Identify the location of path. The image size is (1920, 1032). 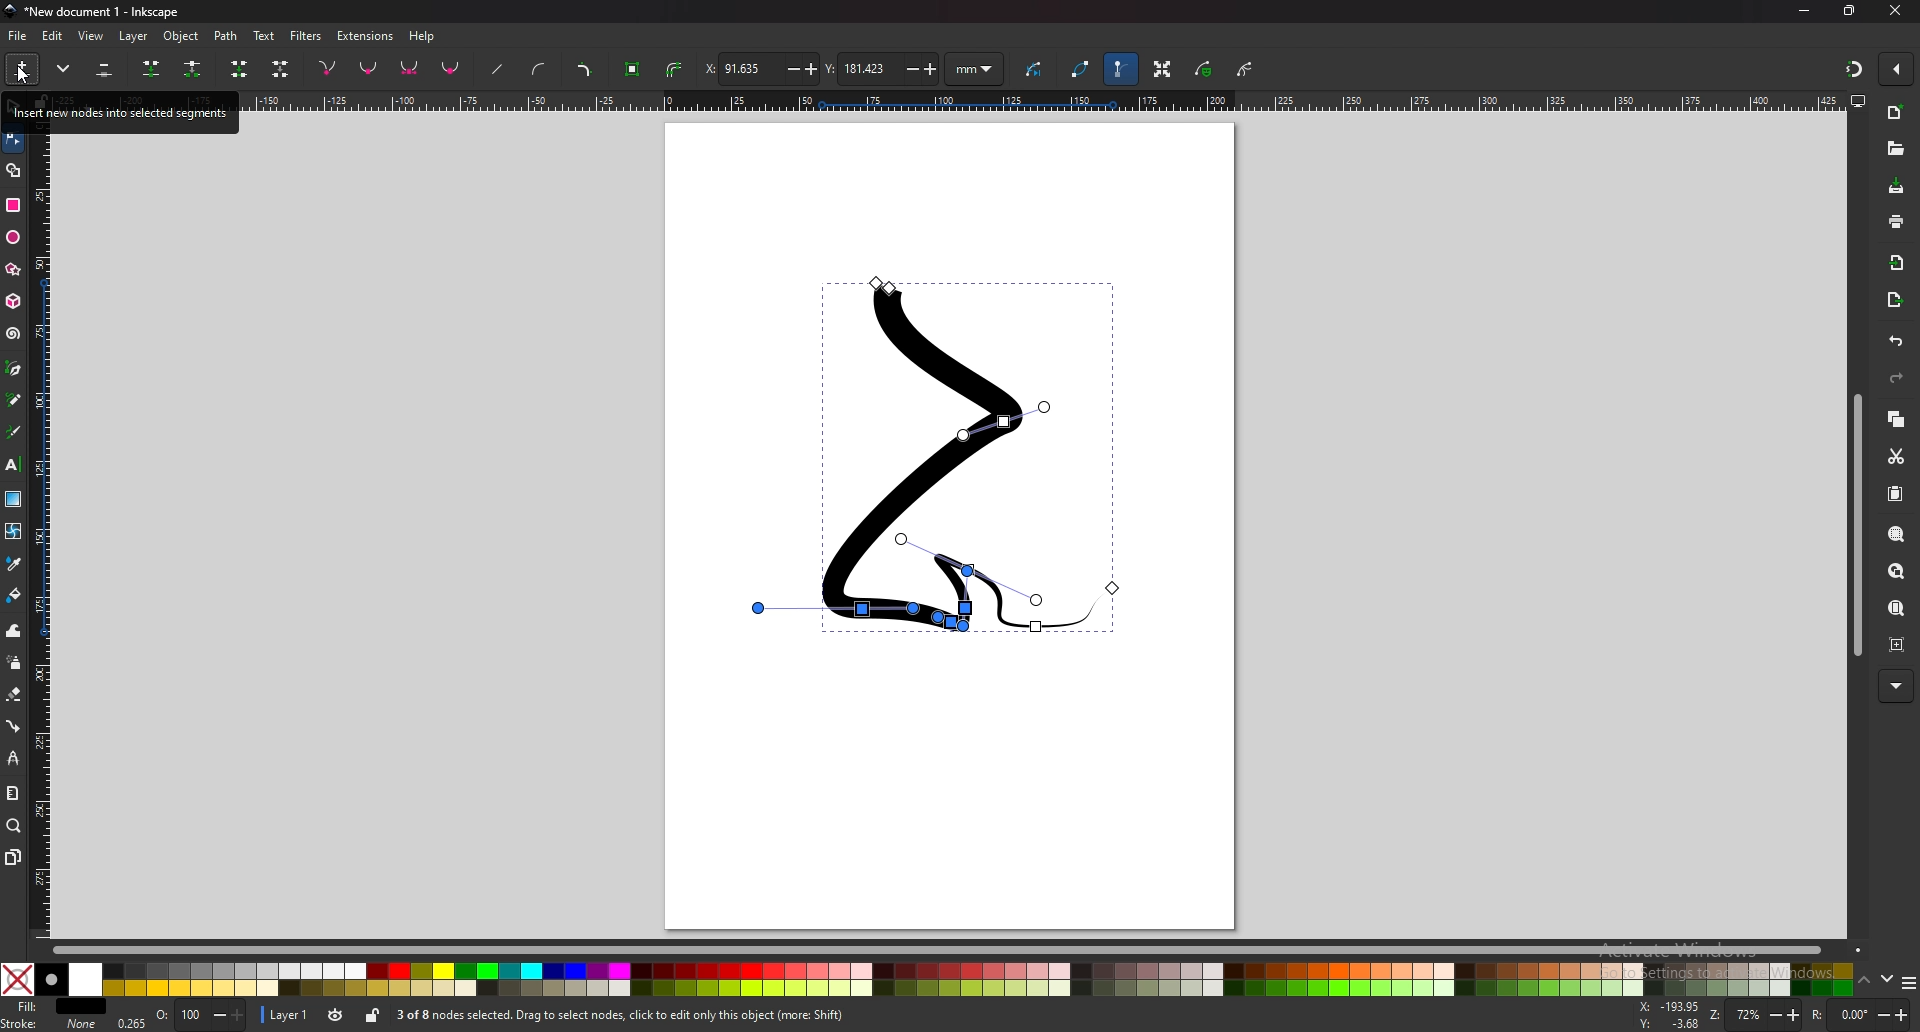
(226, 36).